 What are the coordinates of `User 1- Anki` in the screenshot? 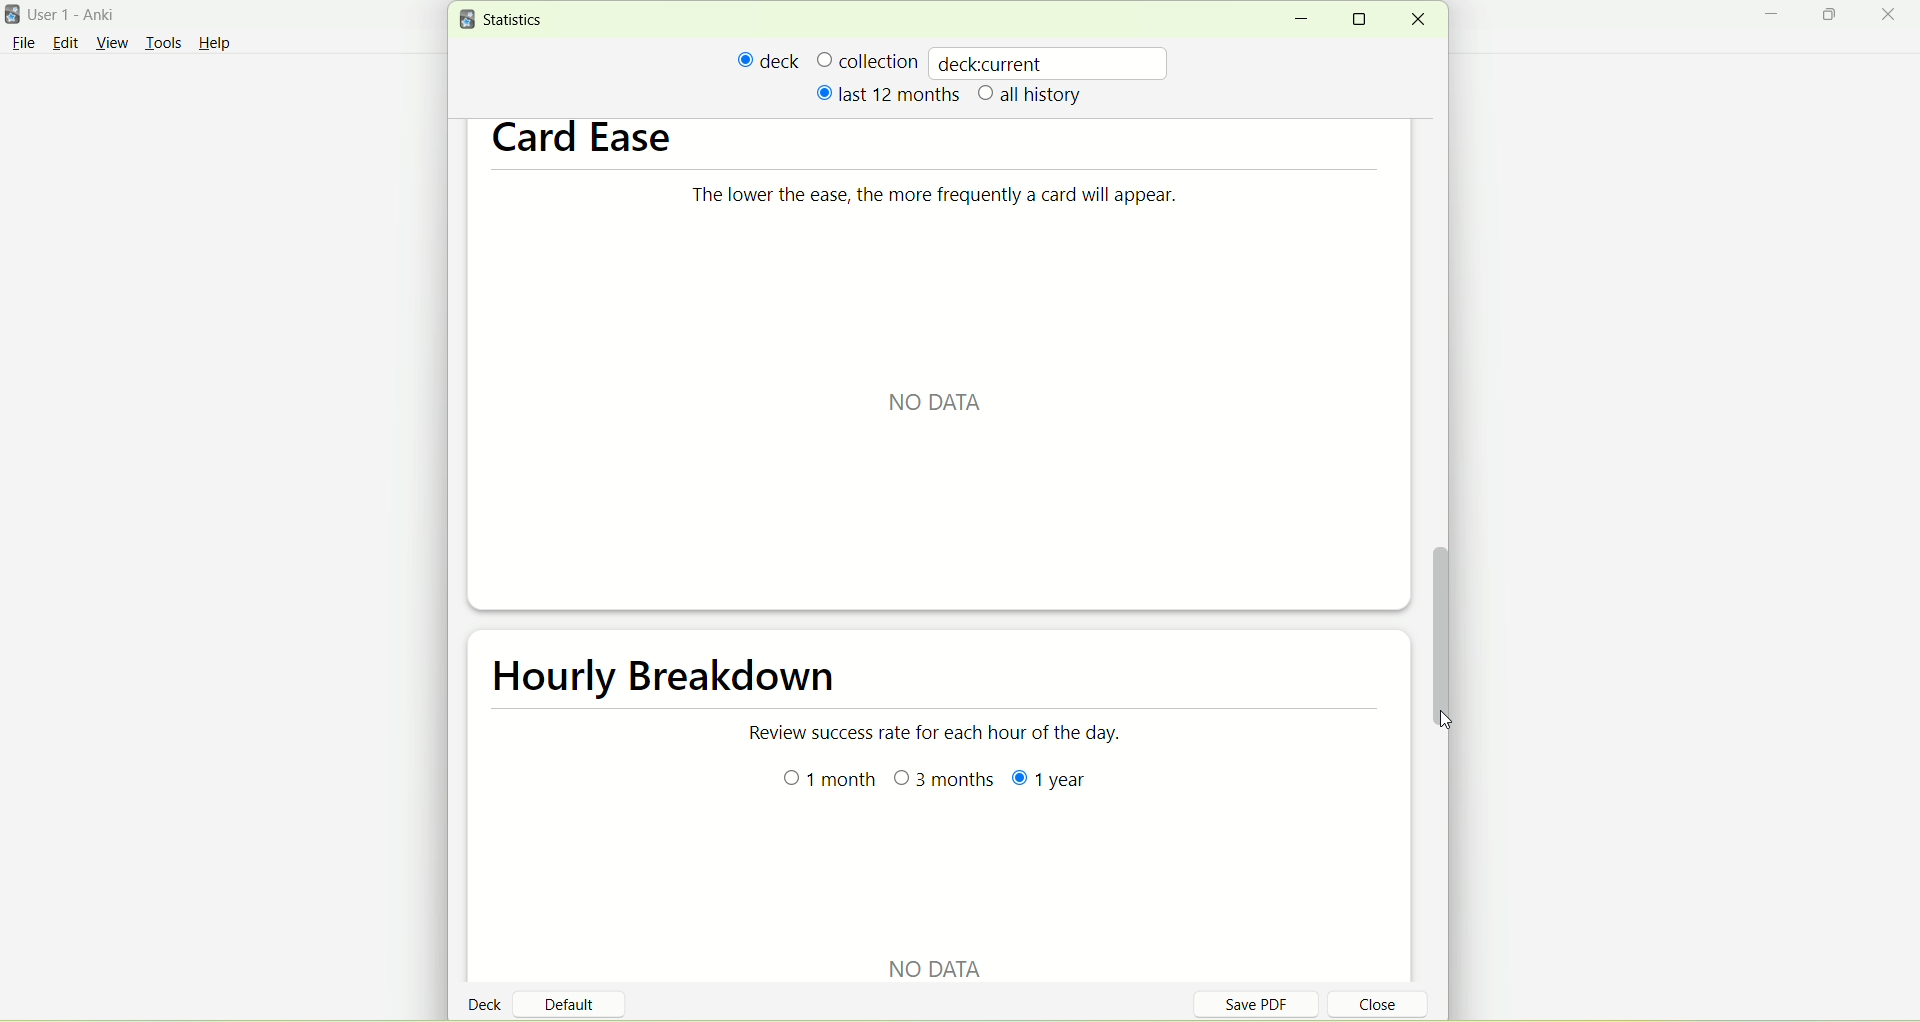 It's located at (85, 18).